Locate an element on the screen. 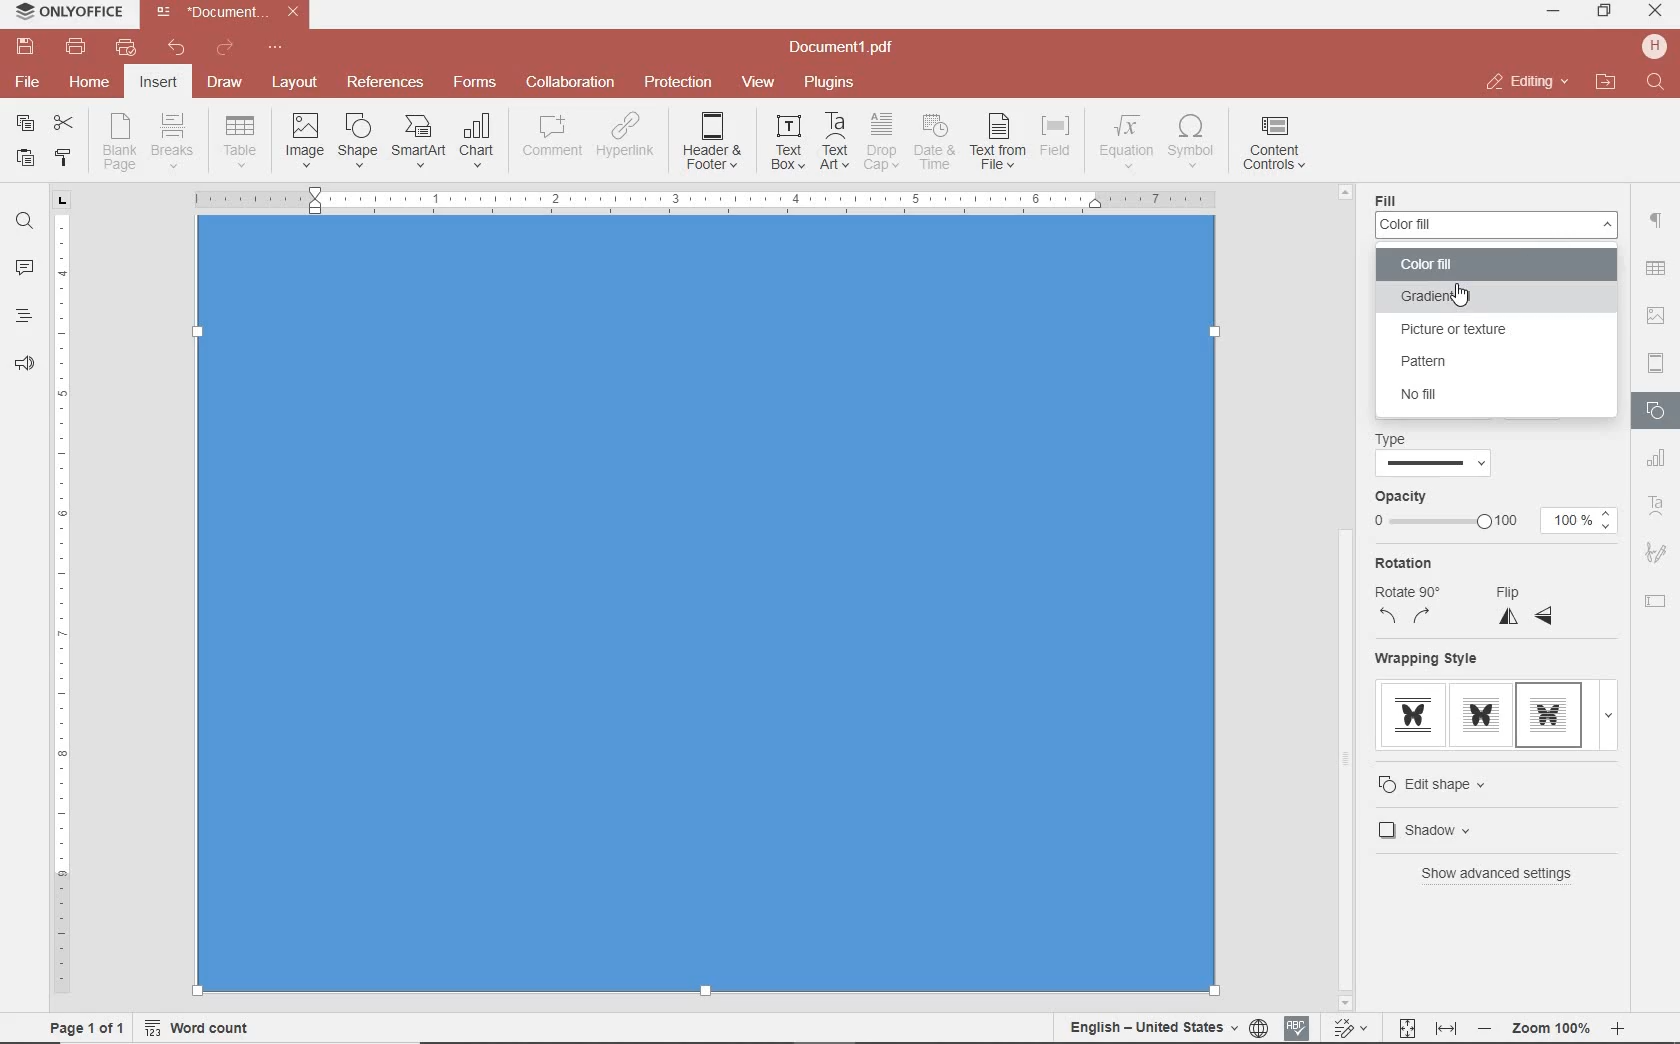 The height and width of the screenshot is (1044, 1680). CHART is located at coordinates (1657, 459).